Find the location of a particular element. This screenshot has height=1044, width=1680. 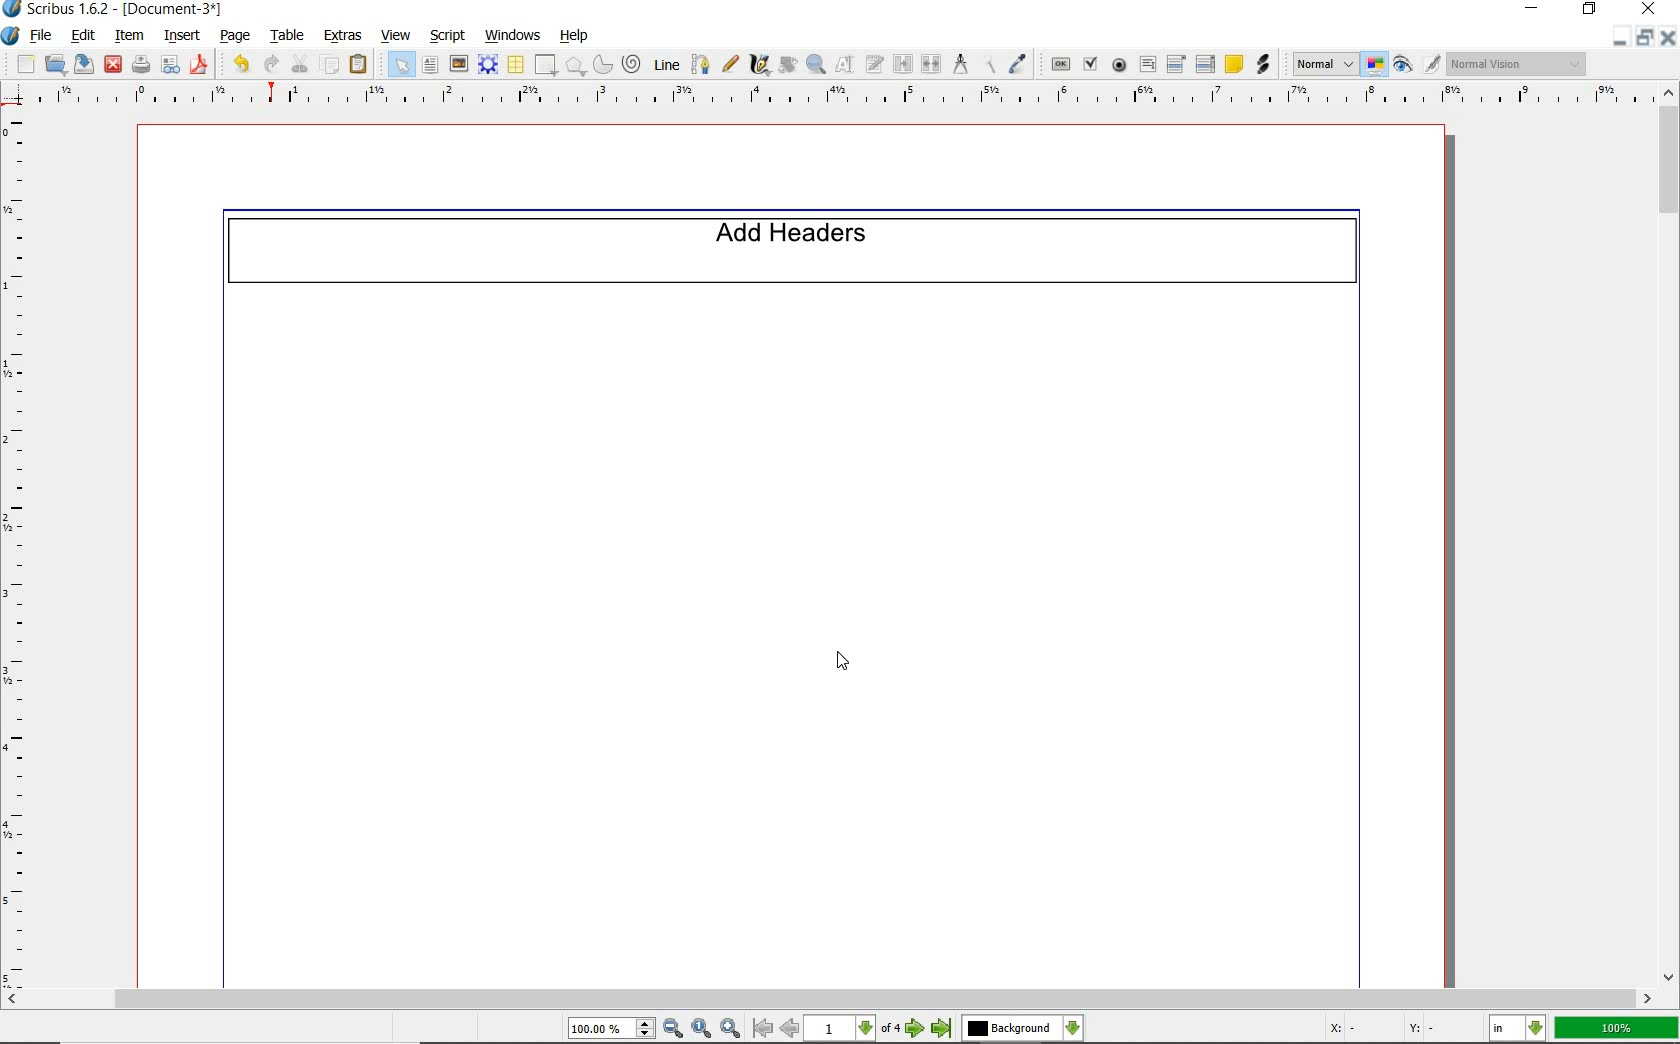

pdf combo box is located at coordinates (1177, 65).